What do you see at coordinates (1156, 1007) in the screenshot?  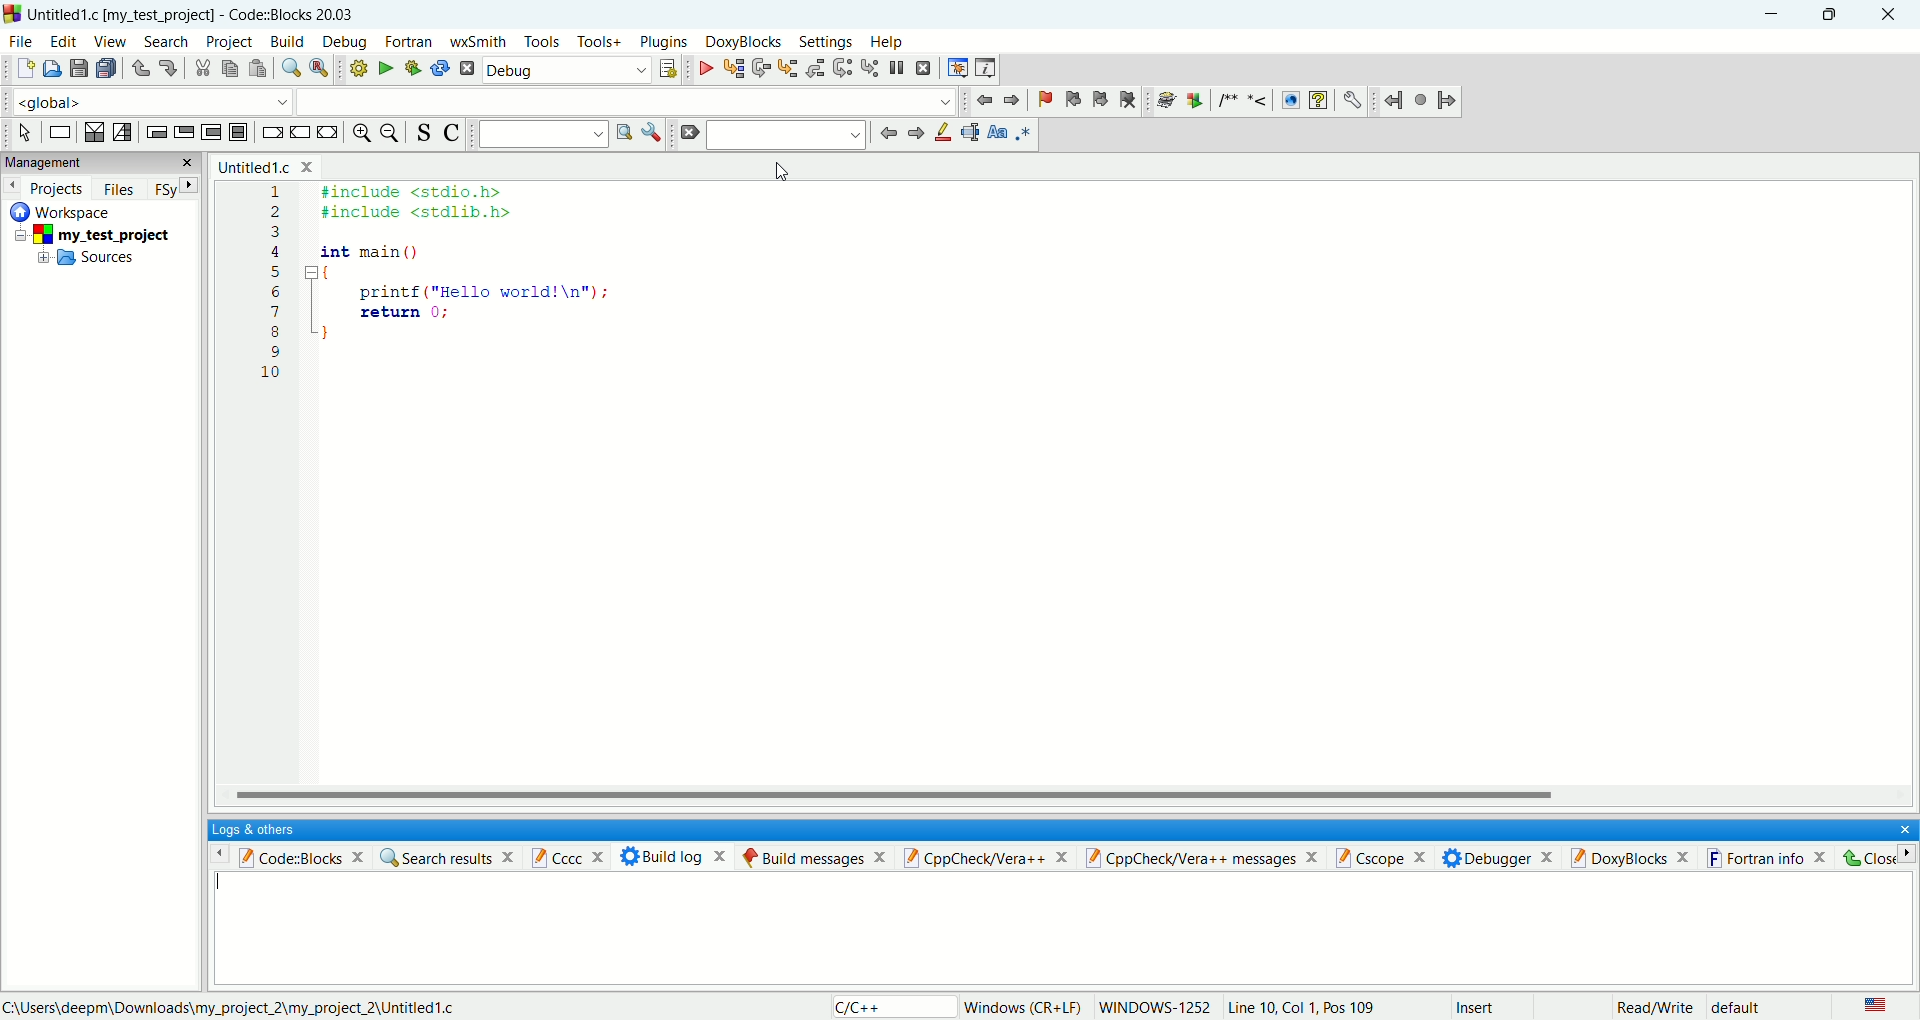 I see `WINDOWS-1252` at bounding box center [1156, 1007].